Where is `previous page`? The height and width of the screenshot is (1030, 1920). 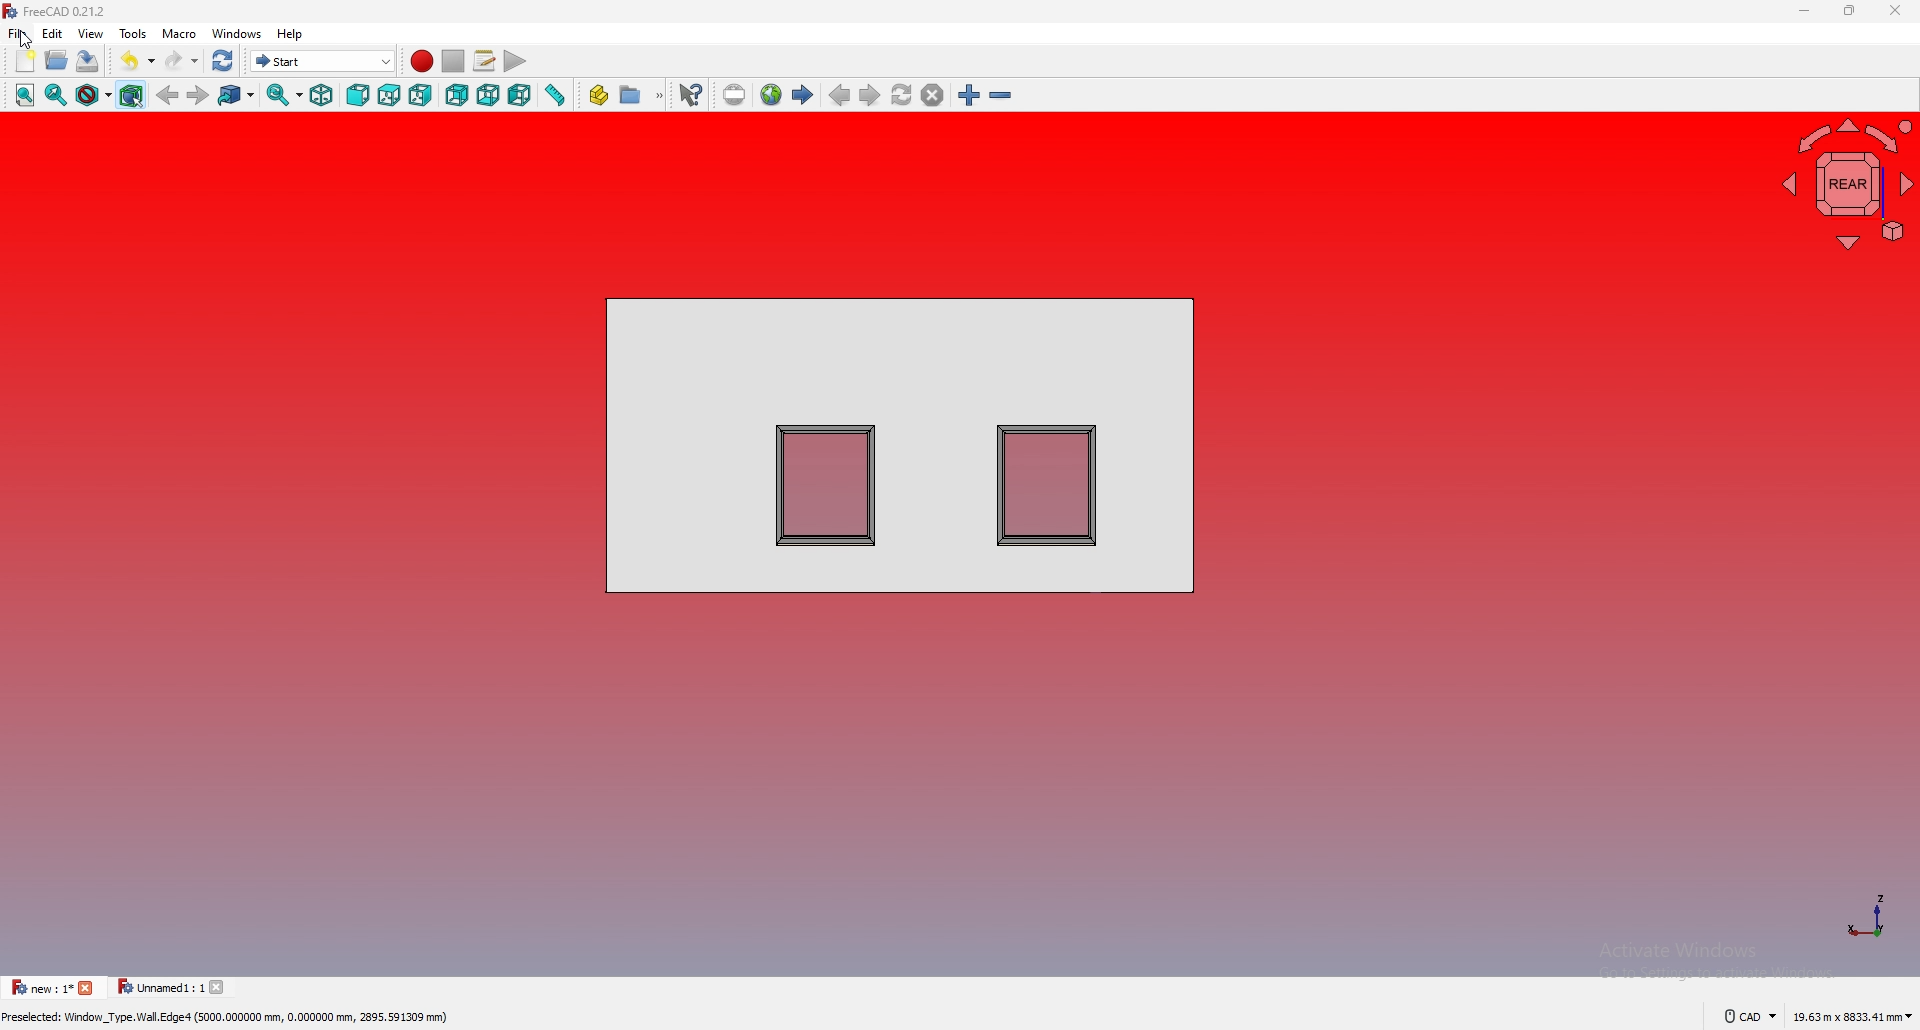
previous page is located at coordinates (839, 95).